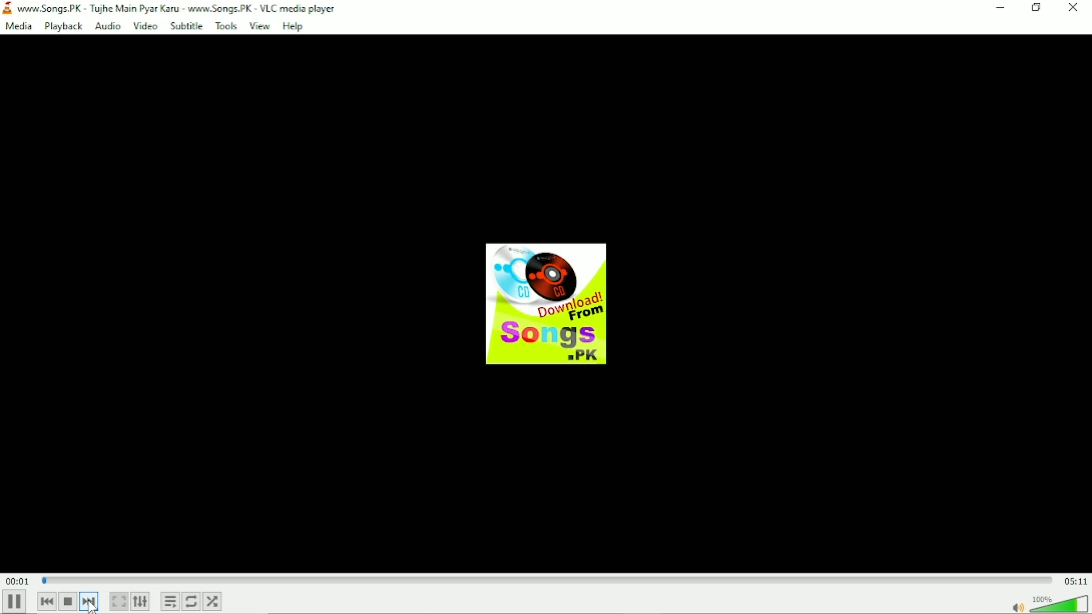  Describe the element at coordinates (8, 9) in the screenshot. I see `application logo` at that location.